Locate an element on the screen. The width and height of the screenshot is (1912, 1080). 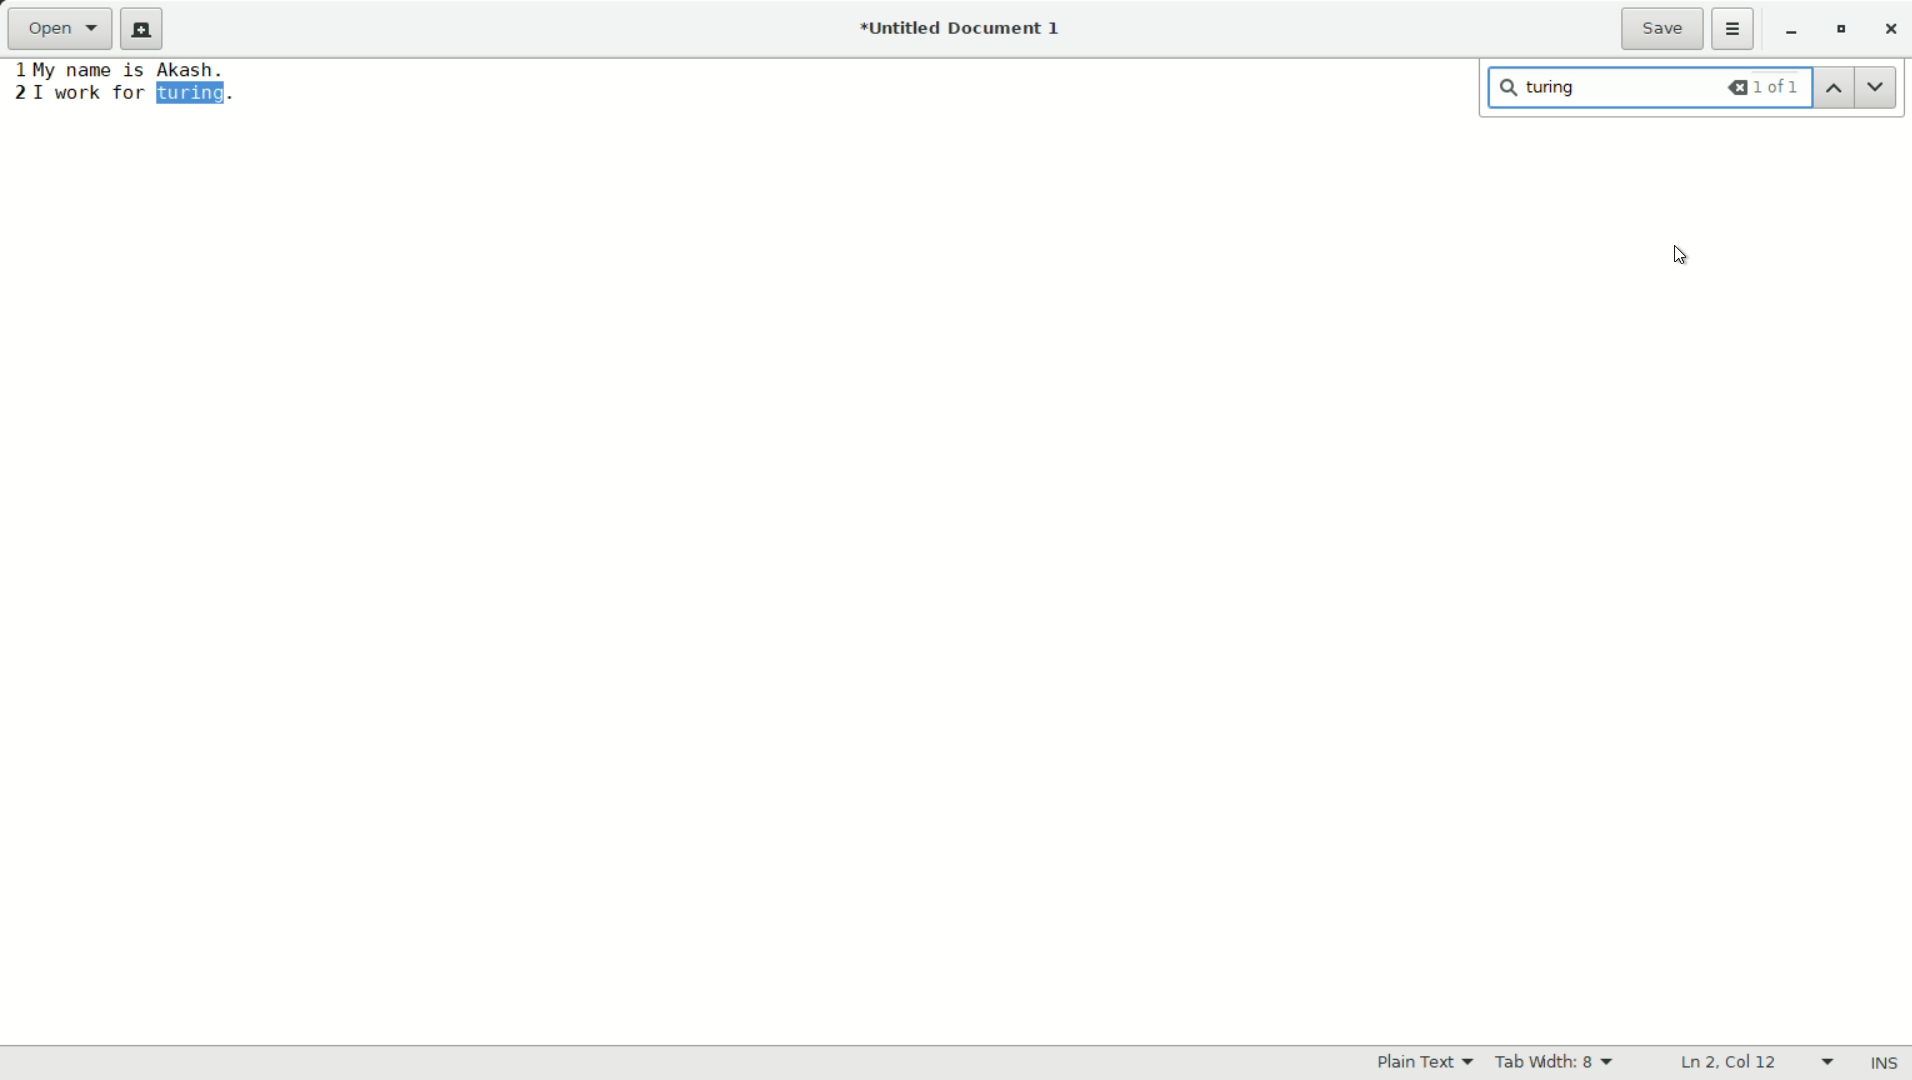
previous is located at coordinates (1834, 87).